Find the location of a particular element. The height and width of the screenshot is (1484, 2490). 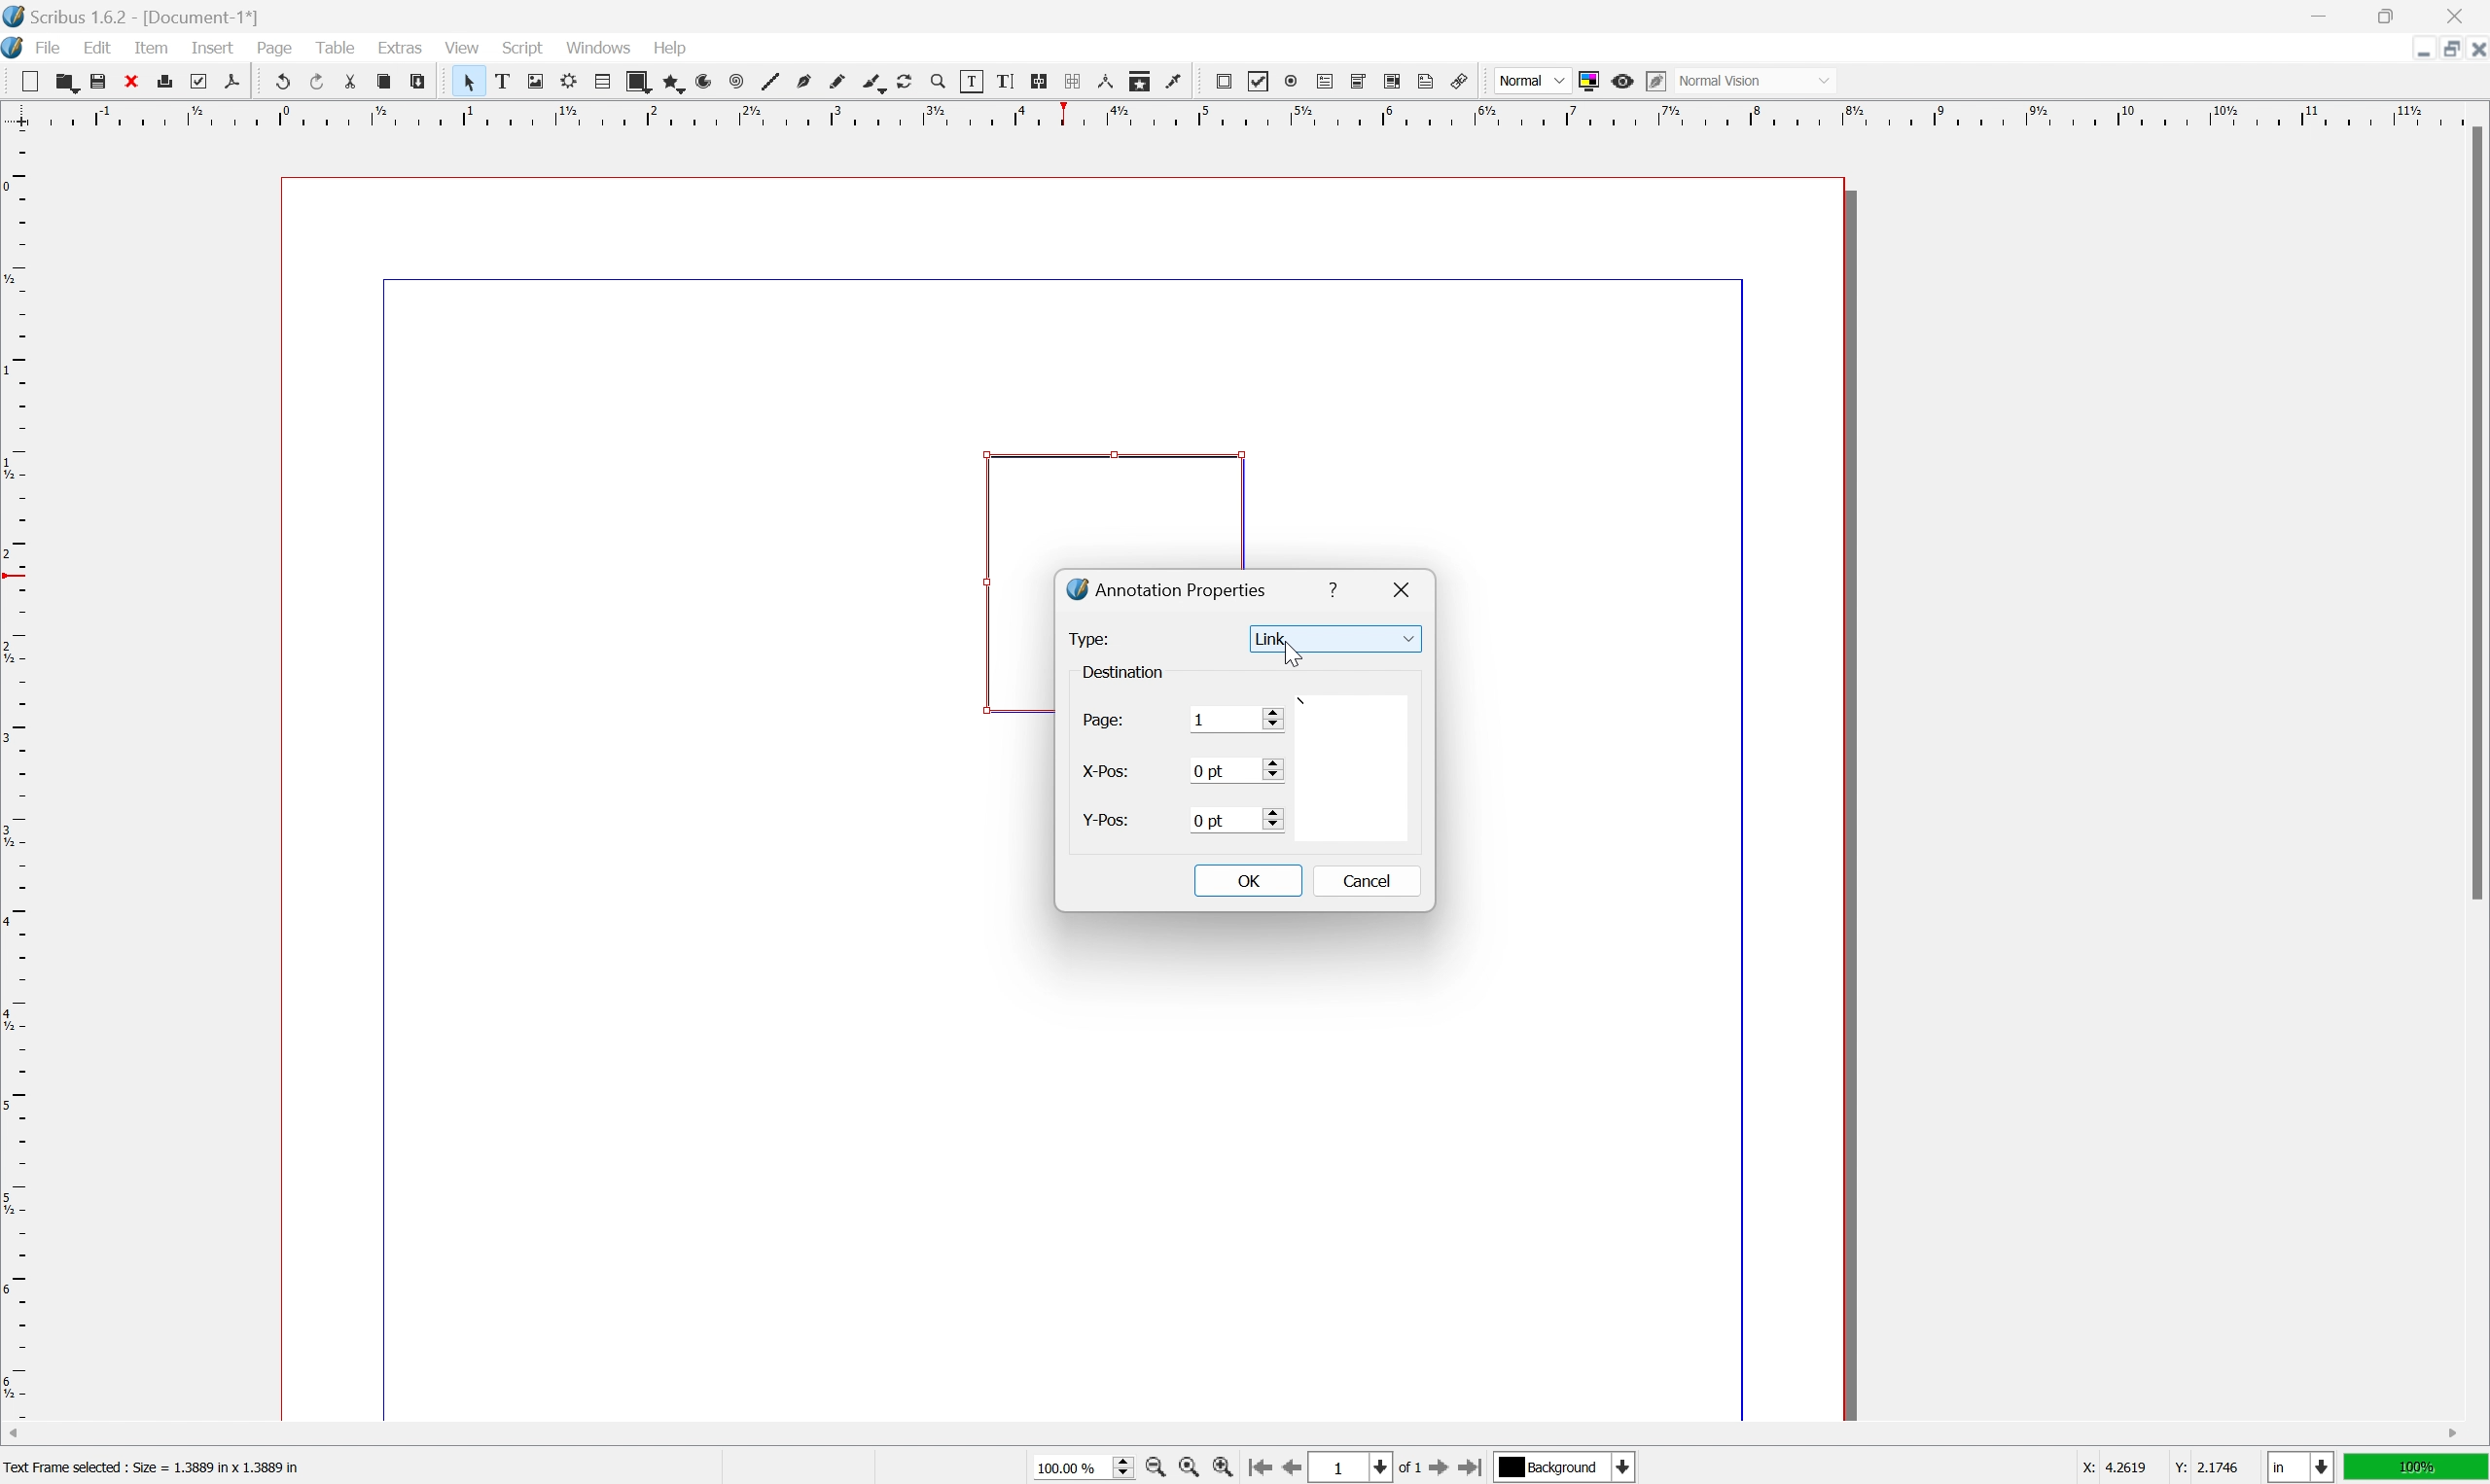

select current unit is located at coordinates (2300, 1467).